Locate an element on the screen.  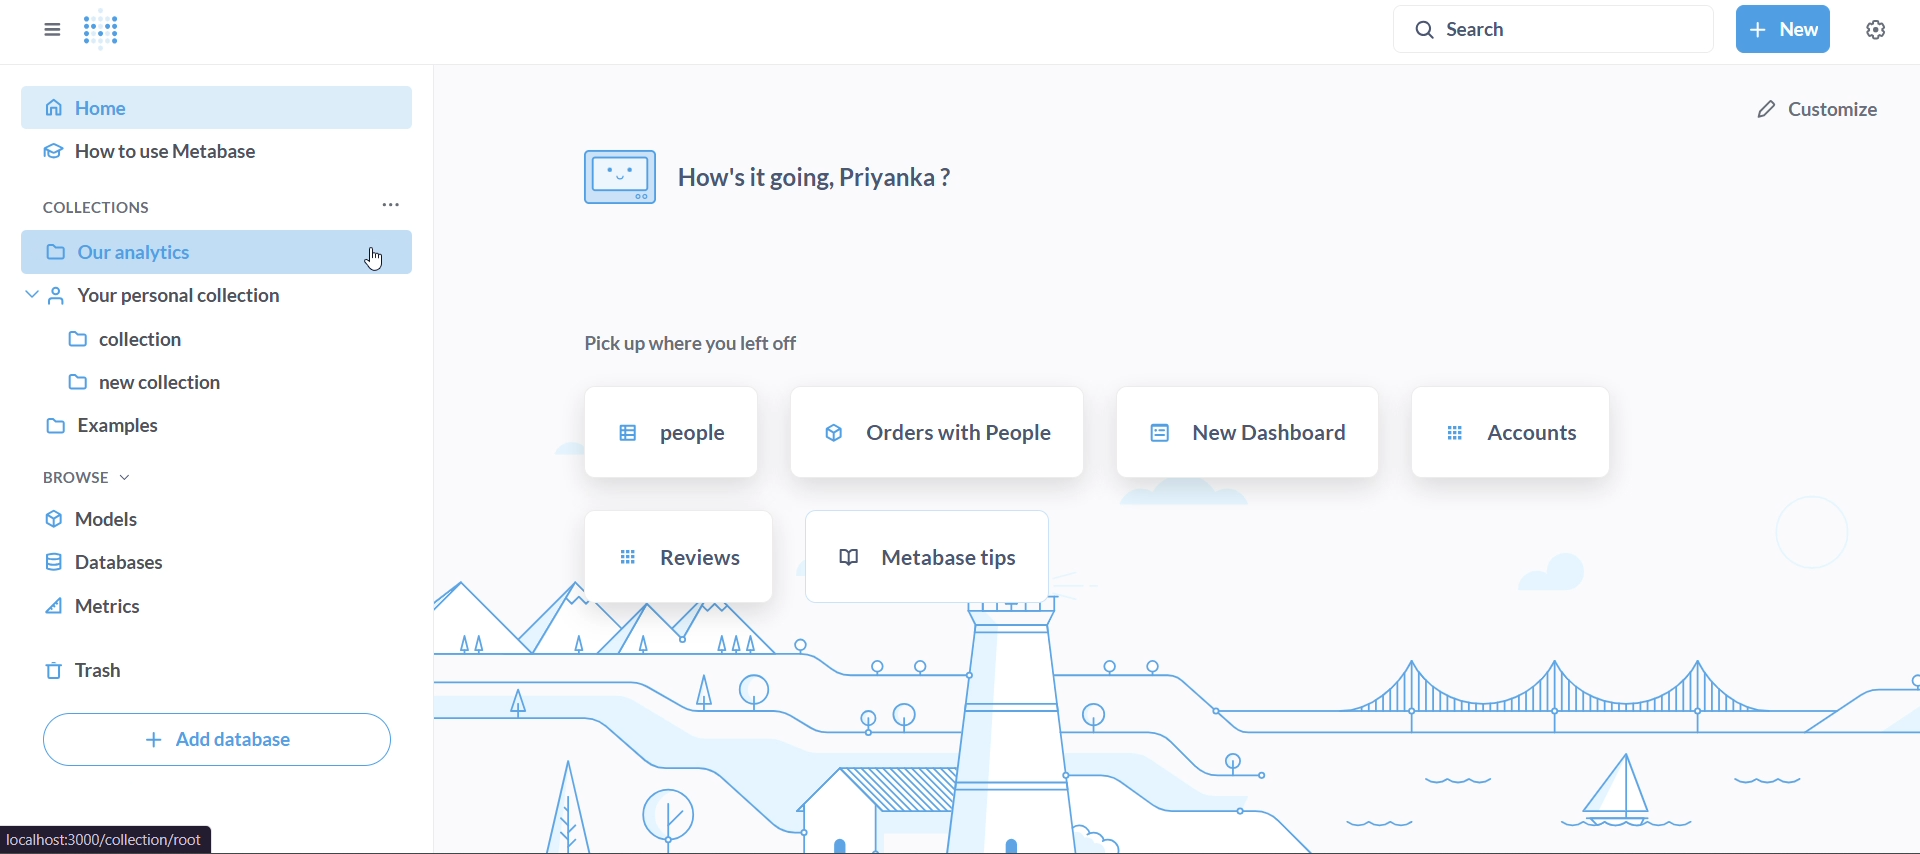
metrics is located at coordinates (196, 606).